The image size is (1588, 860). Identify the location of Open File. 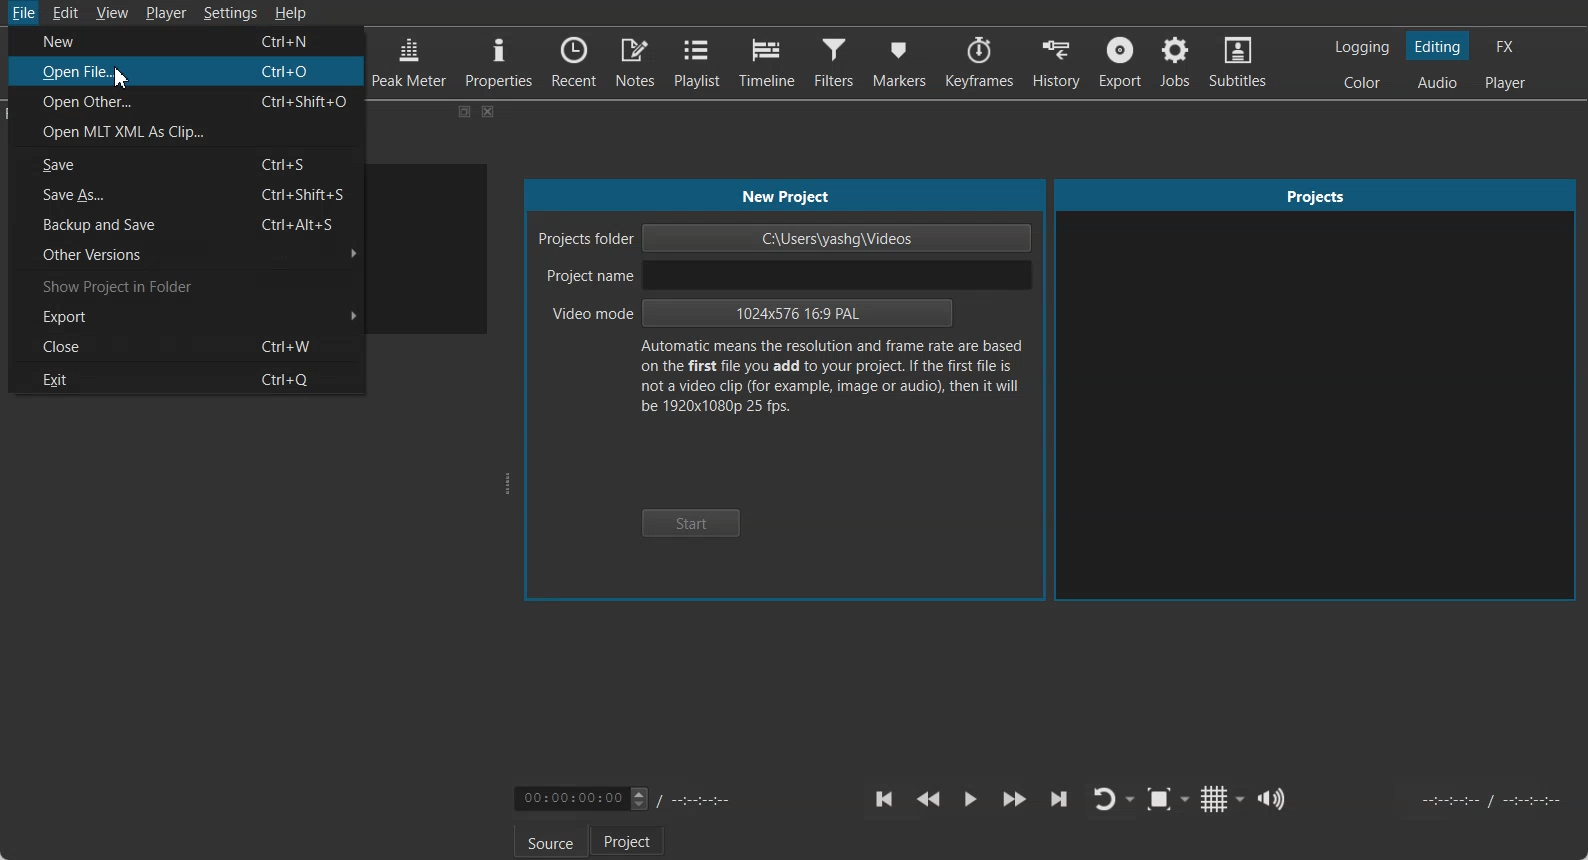
(188, 72).